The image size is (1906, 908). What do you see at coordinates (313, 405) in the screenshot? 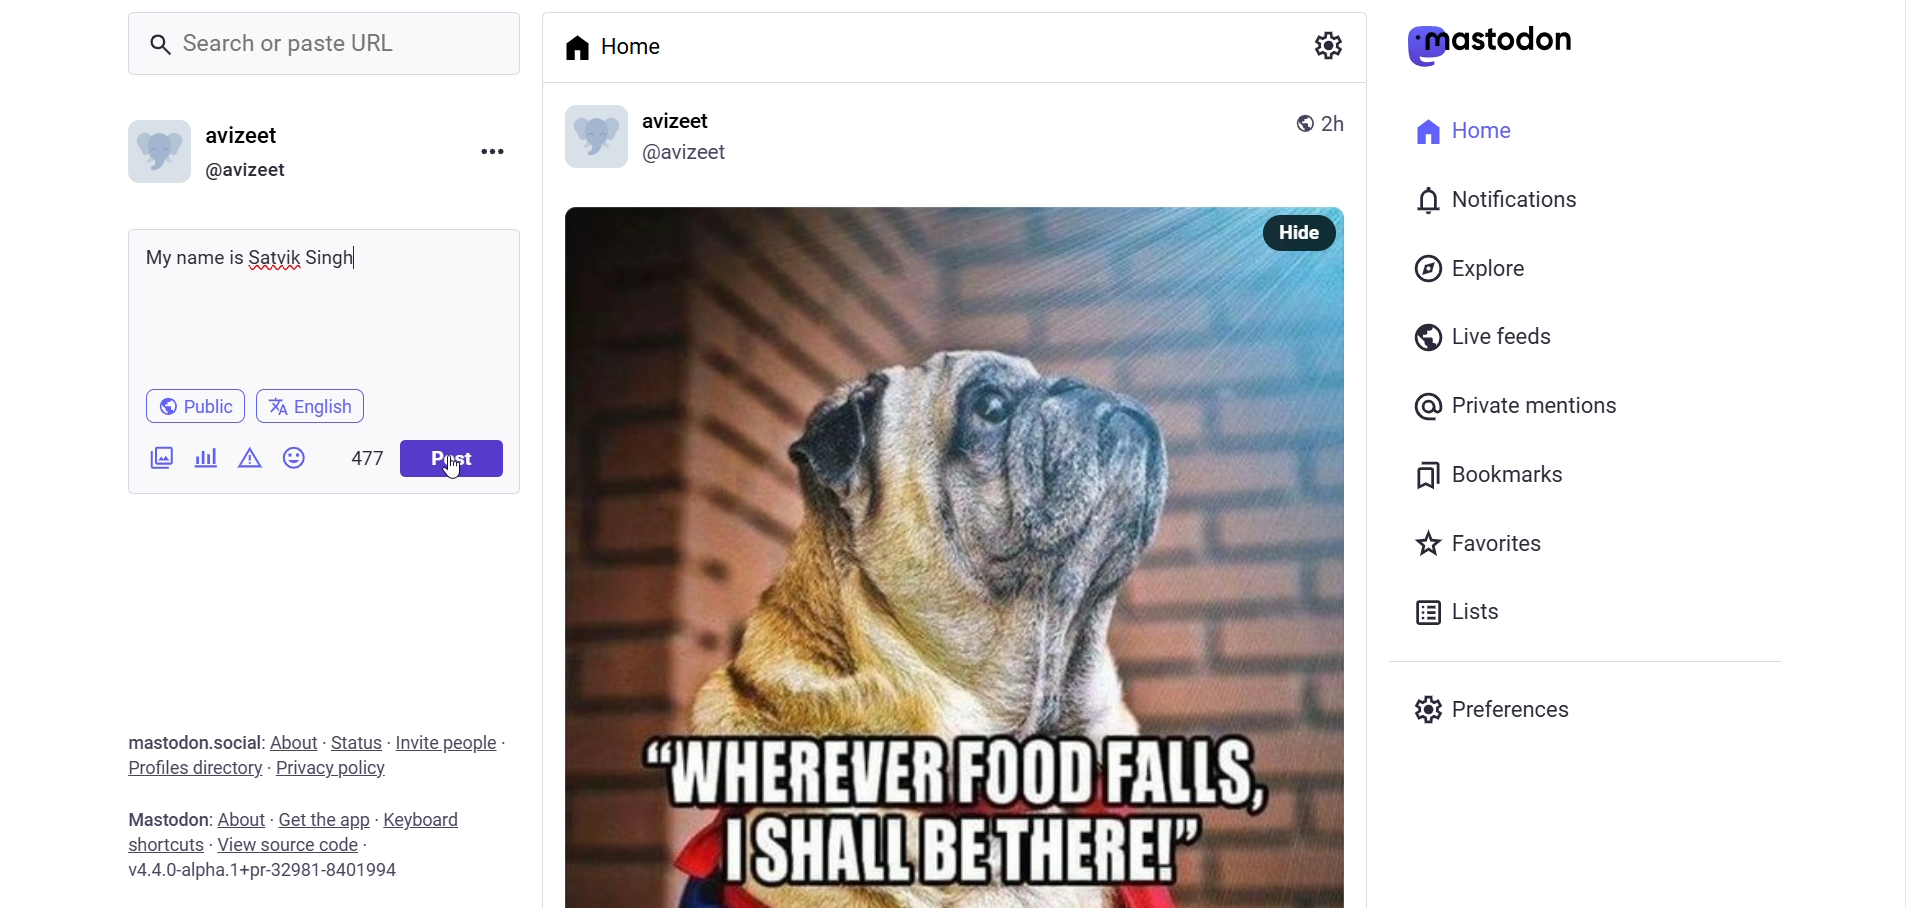
I see ` English` at bounding box center [313, 405].